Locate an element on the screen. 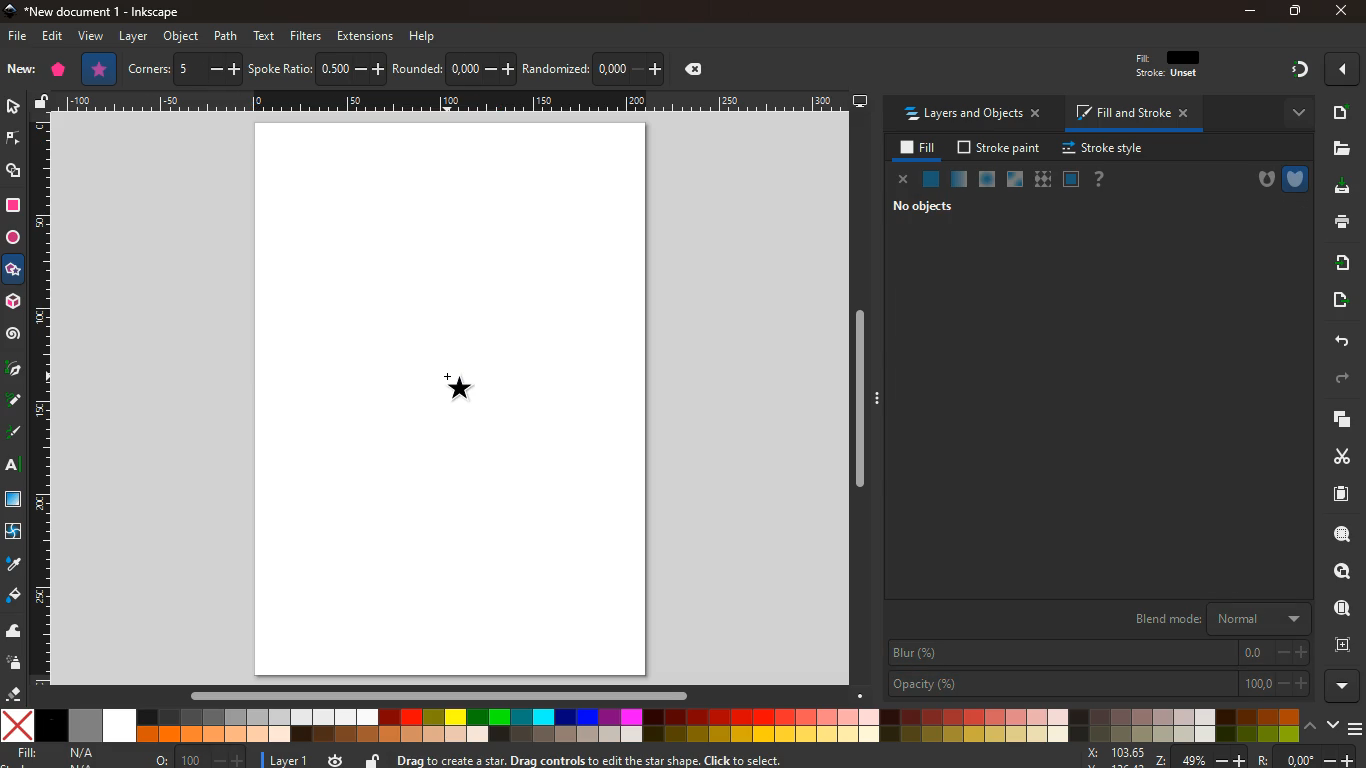 The width and height of the screenshot is (1366, 768). help is located at coordinates (1105, 179).